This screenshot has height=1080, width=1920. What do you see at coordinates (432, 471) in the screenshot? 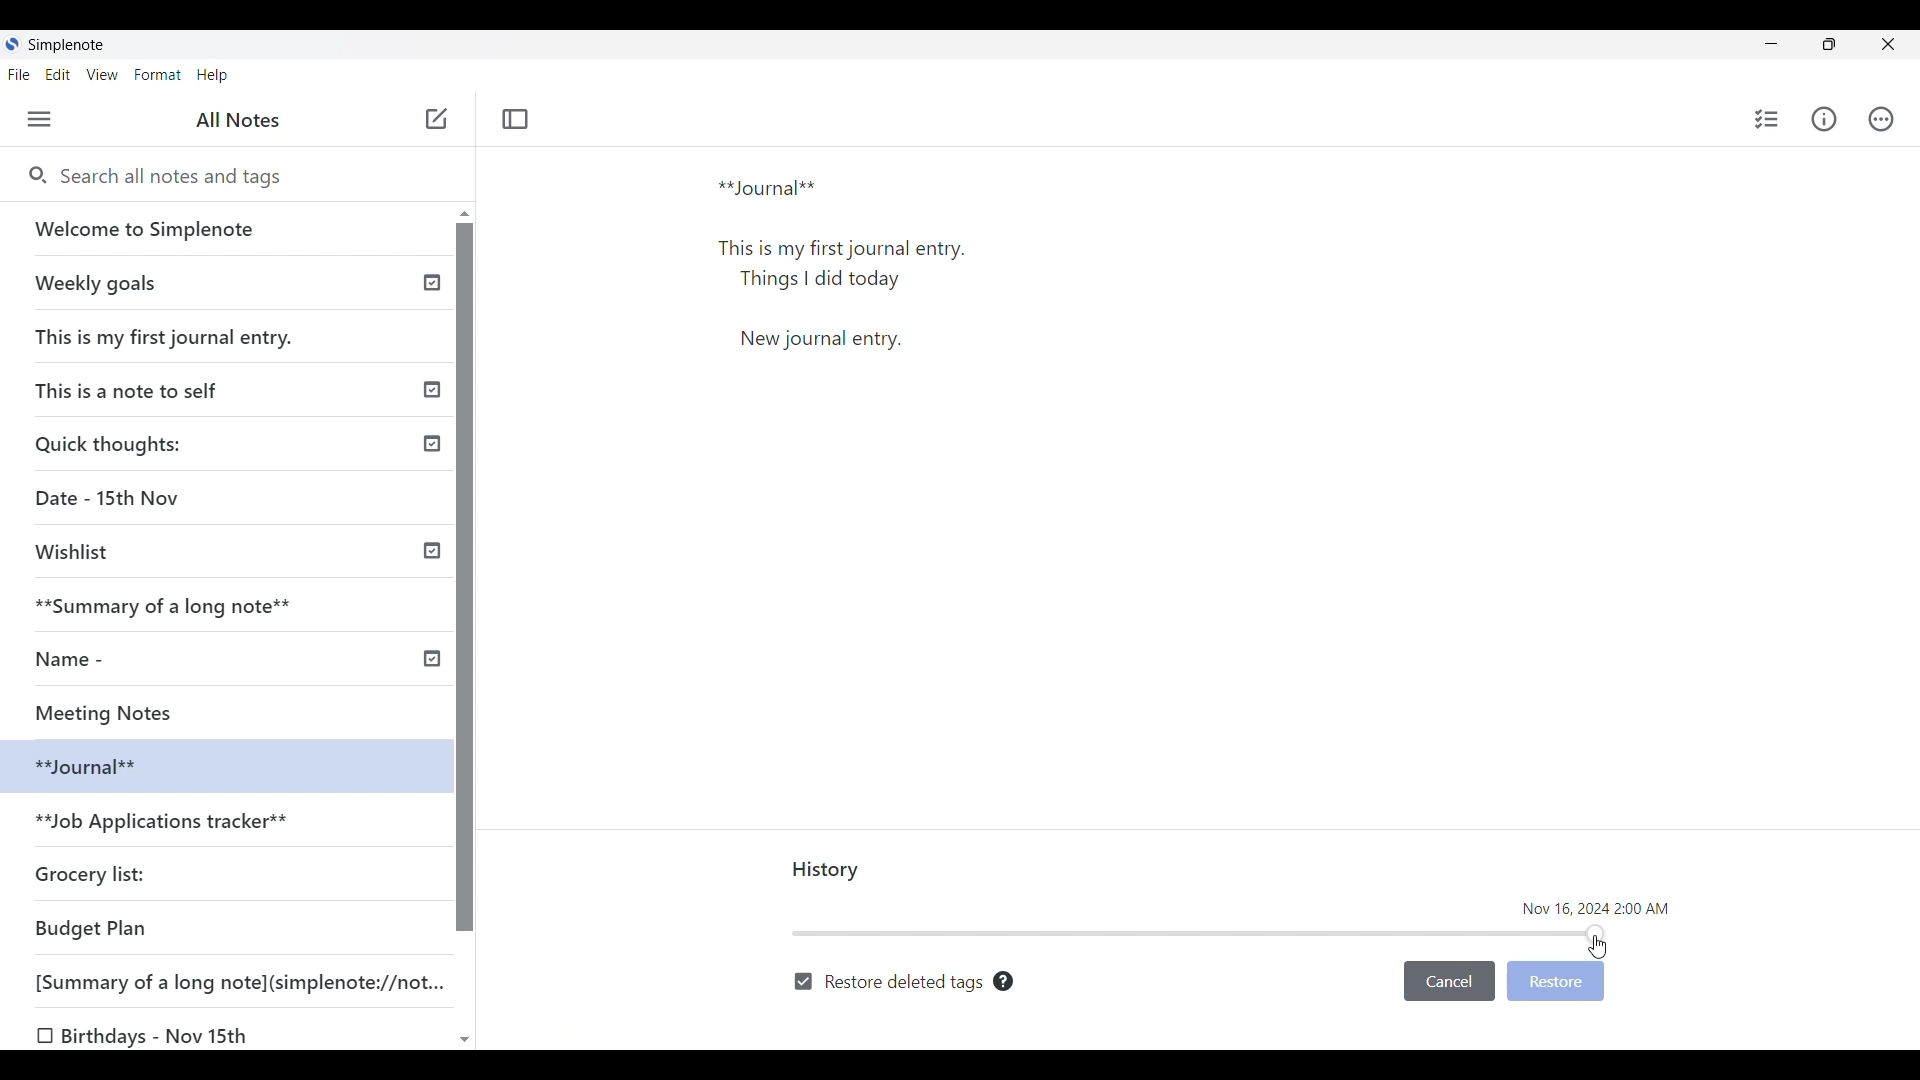
I see `Published notes indicated by check icon` at bounding box center [432, 471].